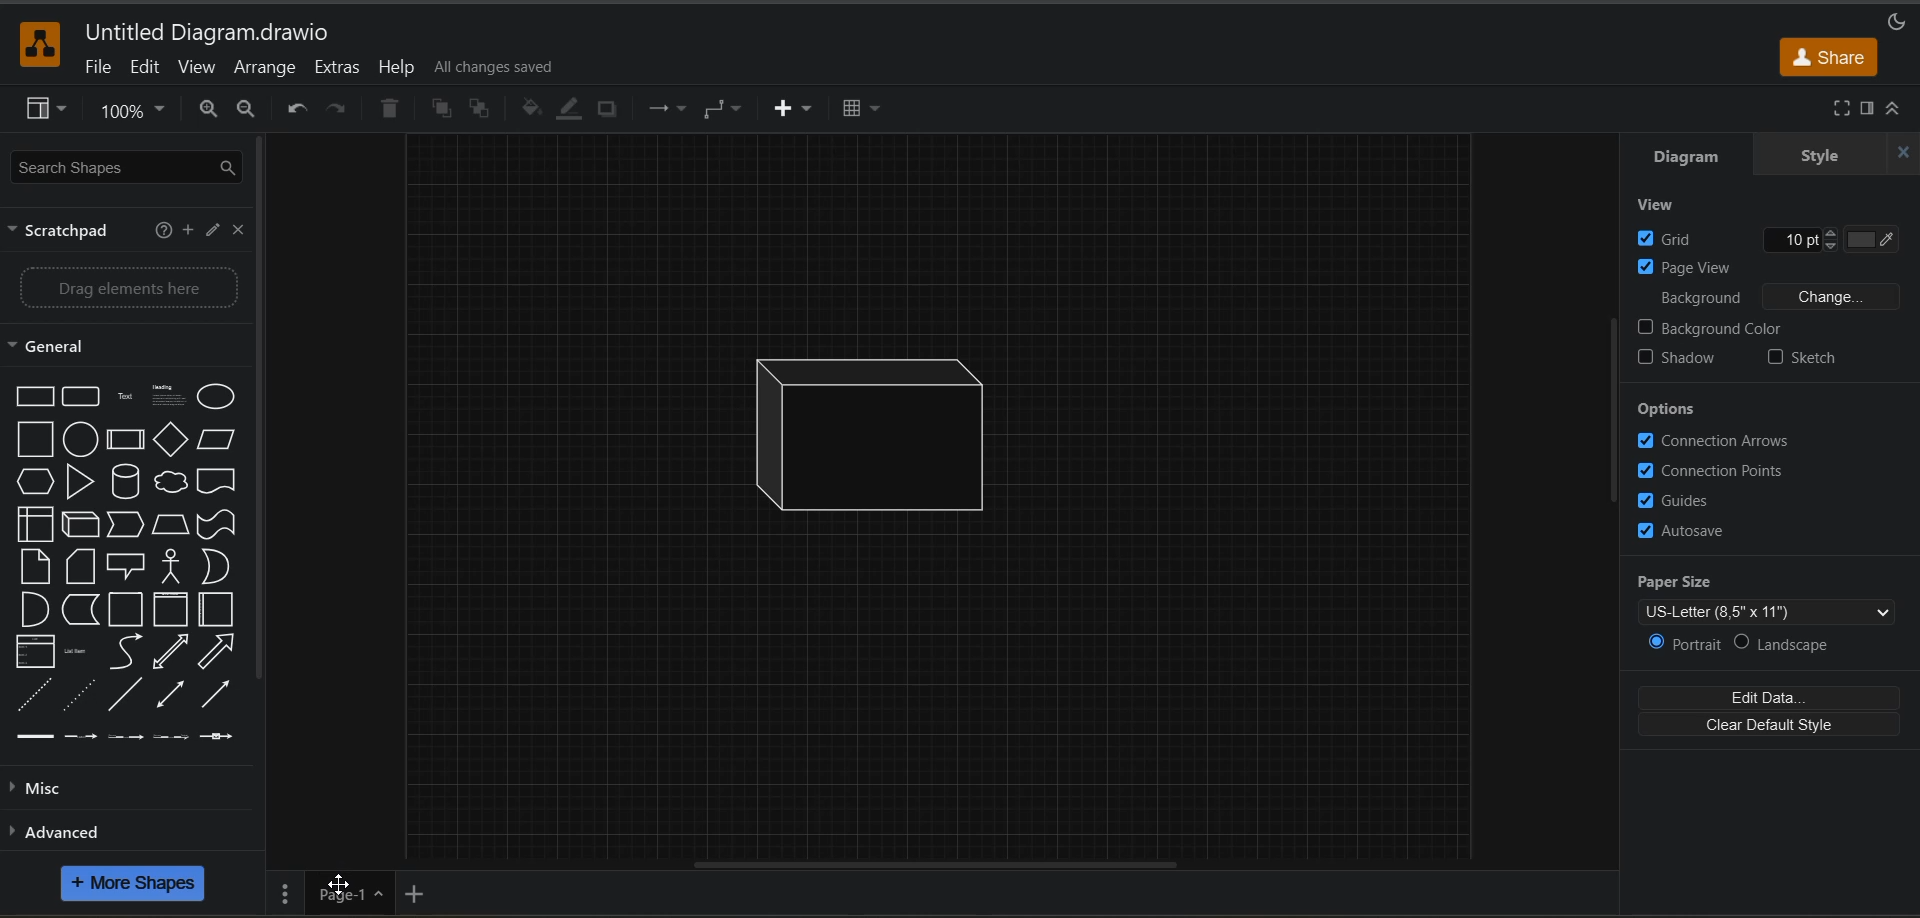 The height and width of the screenshot is (918, 1920). Describe the element at coordinates (1669, 205) in the screenshot. I see `view` at that location.